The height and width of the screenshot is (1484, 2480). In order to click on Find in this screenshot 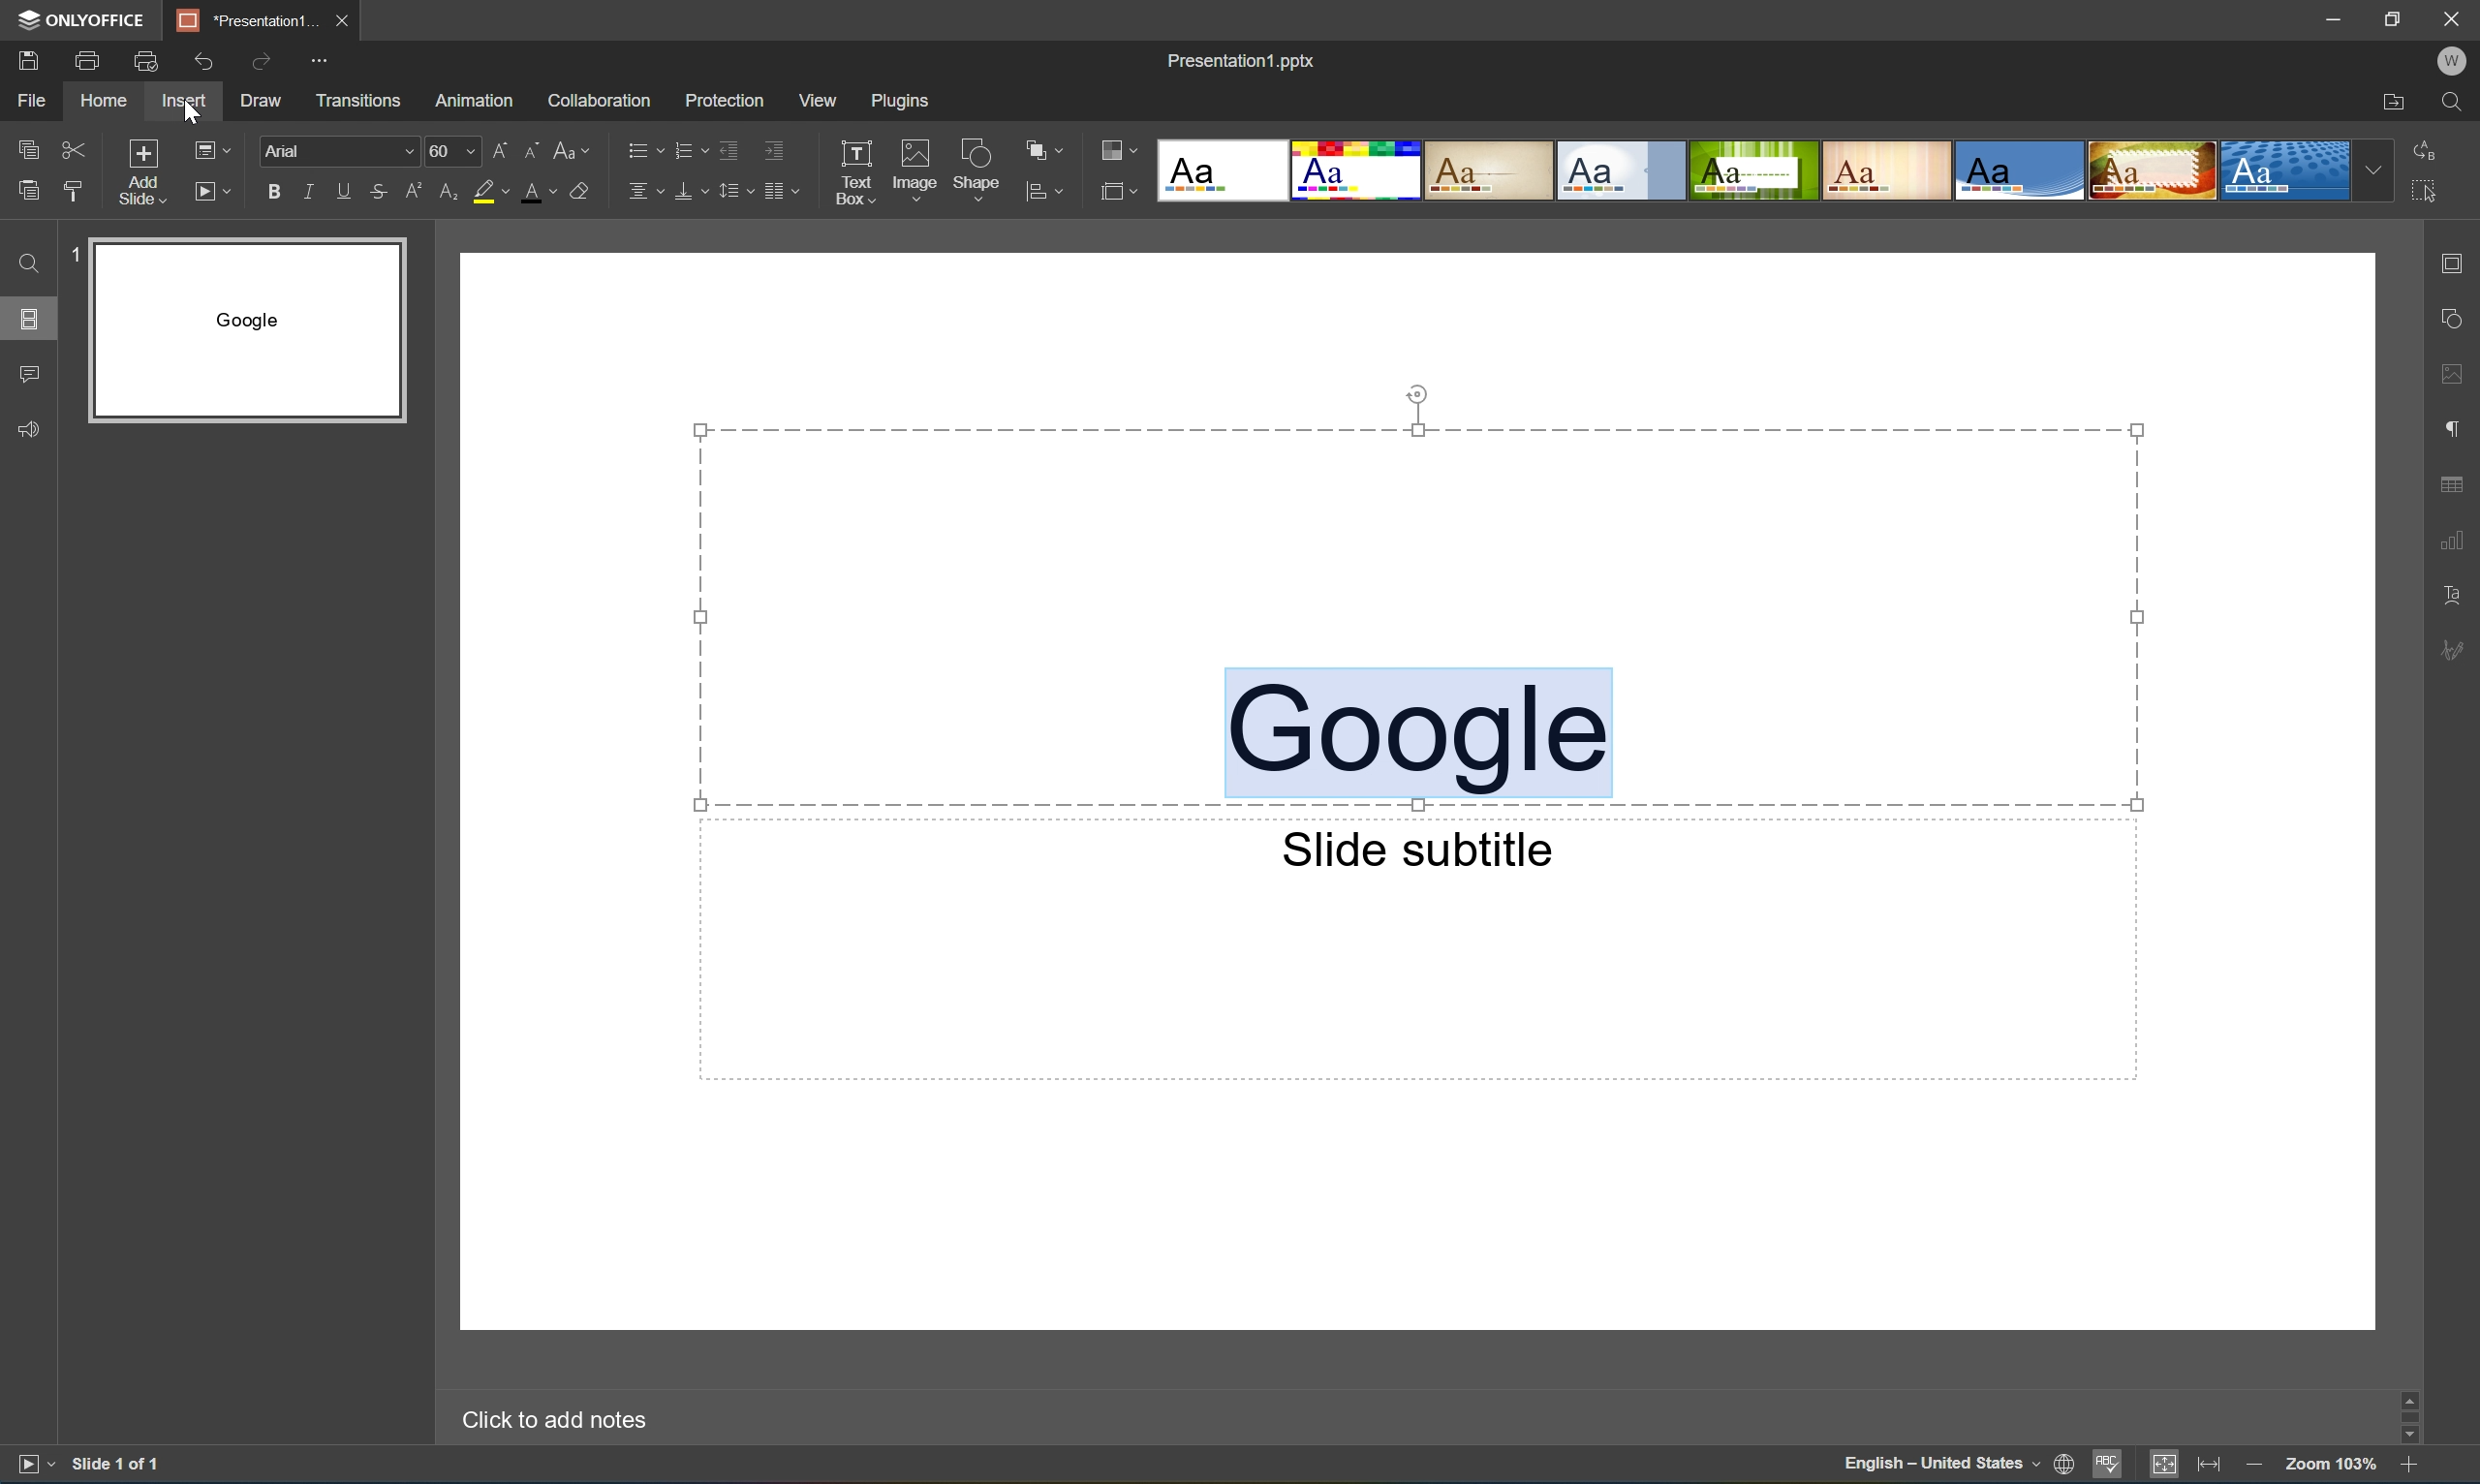, I will do `click(26, 264)`.